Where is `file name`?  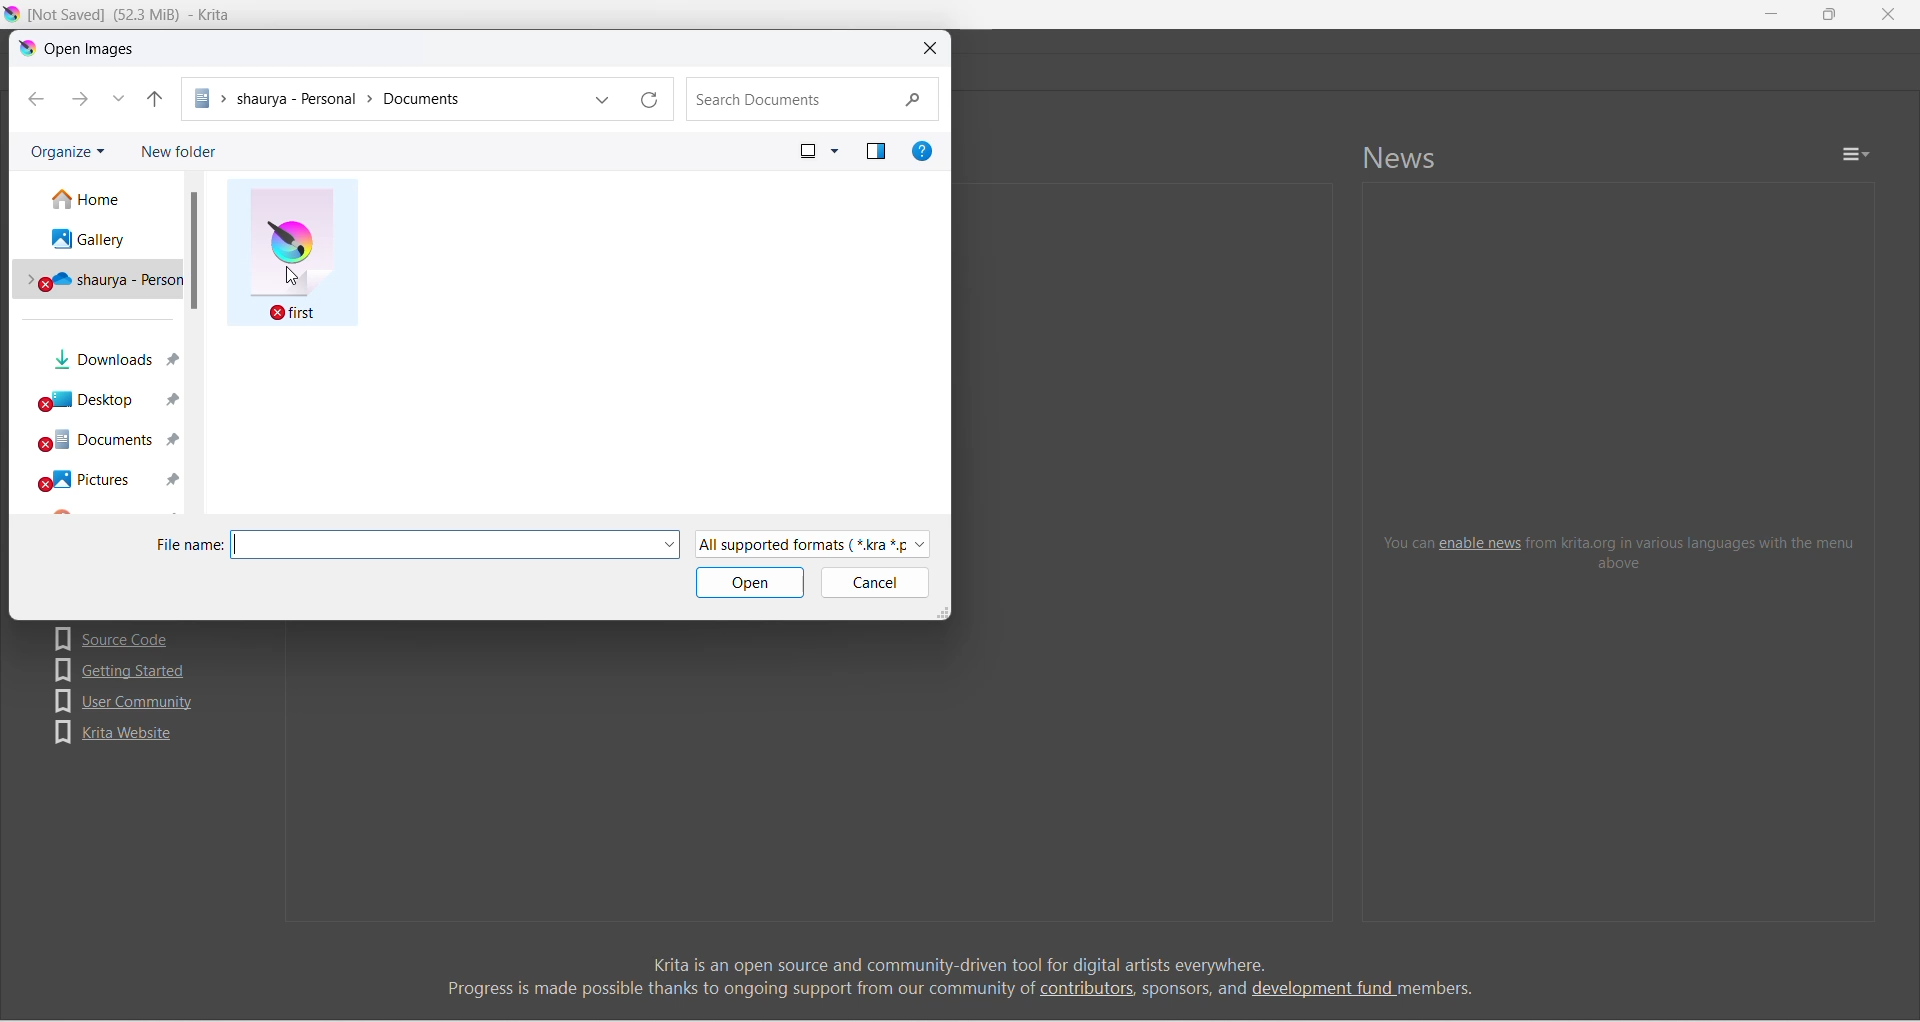
file name is located at coordinates (190, 545).